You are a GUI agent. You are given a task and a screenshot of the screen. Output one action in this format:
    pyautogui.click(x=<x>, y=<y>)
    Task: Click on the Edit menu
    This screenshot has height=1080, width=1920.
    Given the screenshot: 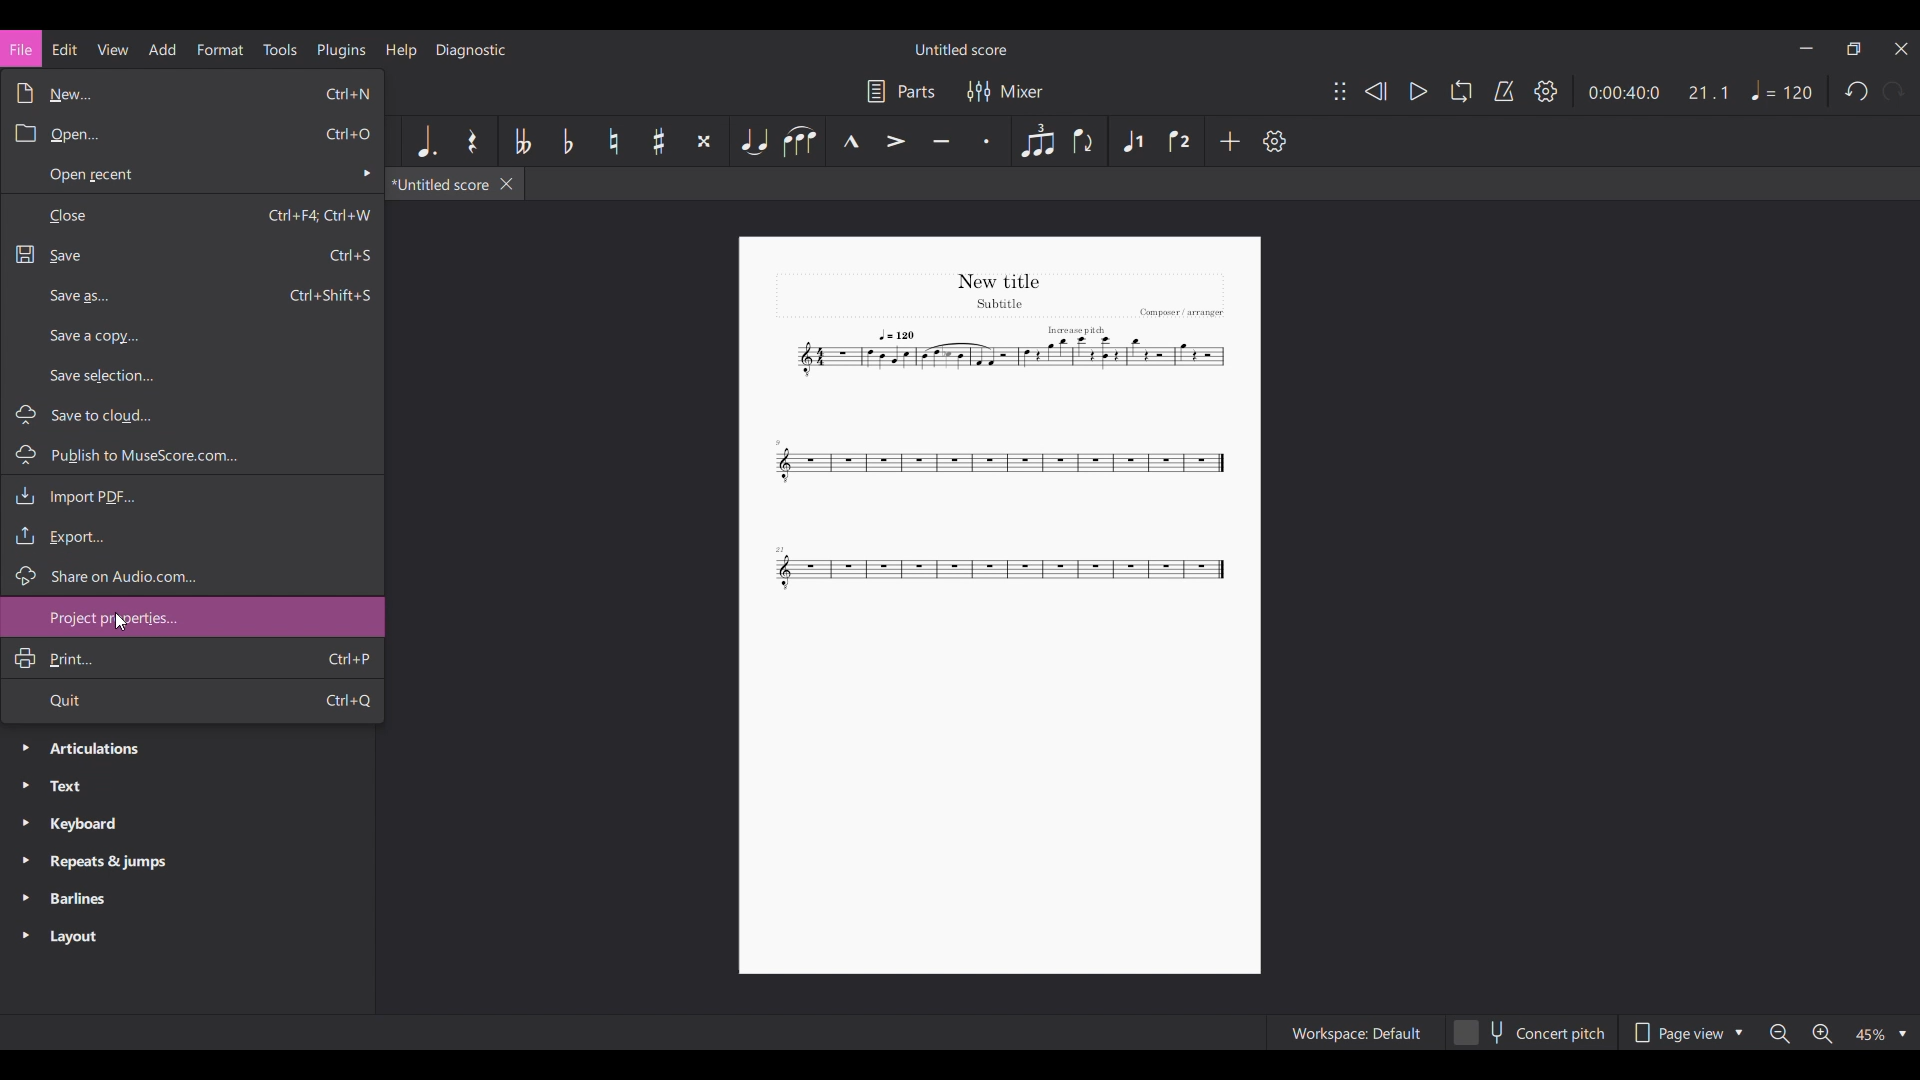 What is the action you would take?
    pyautogui.click(x=65, y=49)
    